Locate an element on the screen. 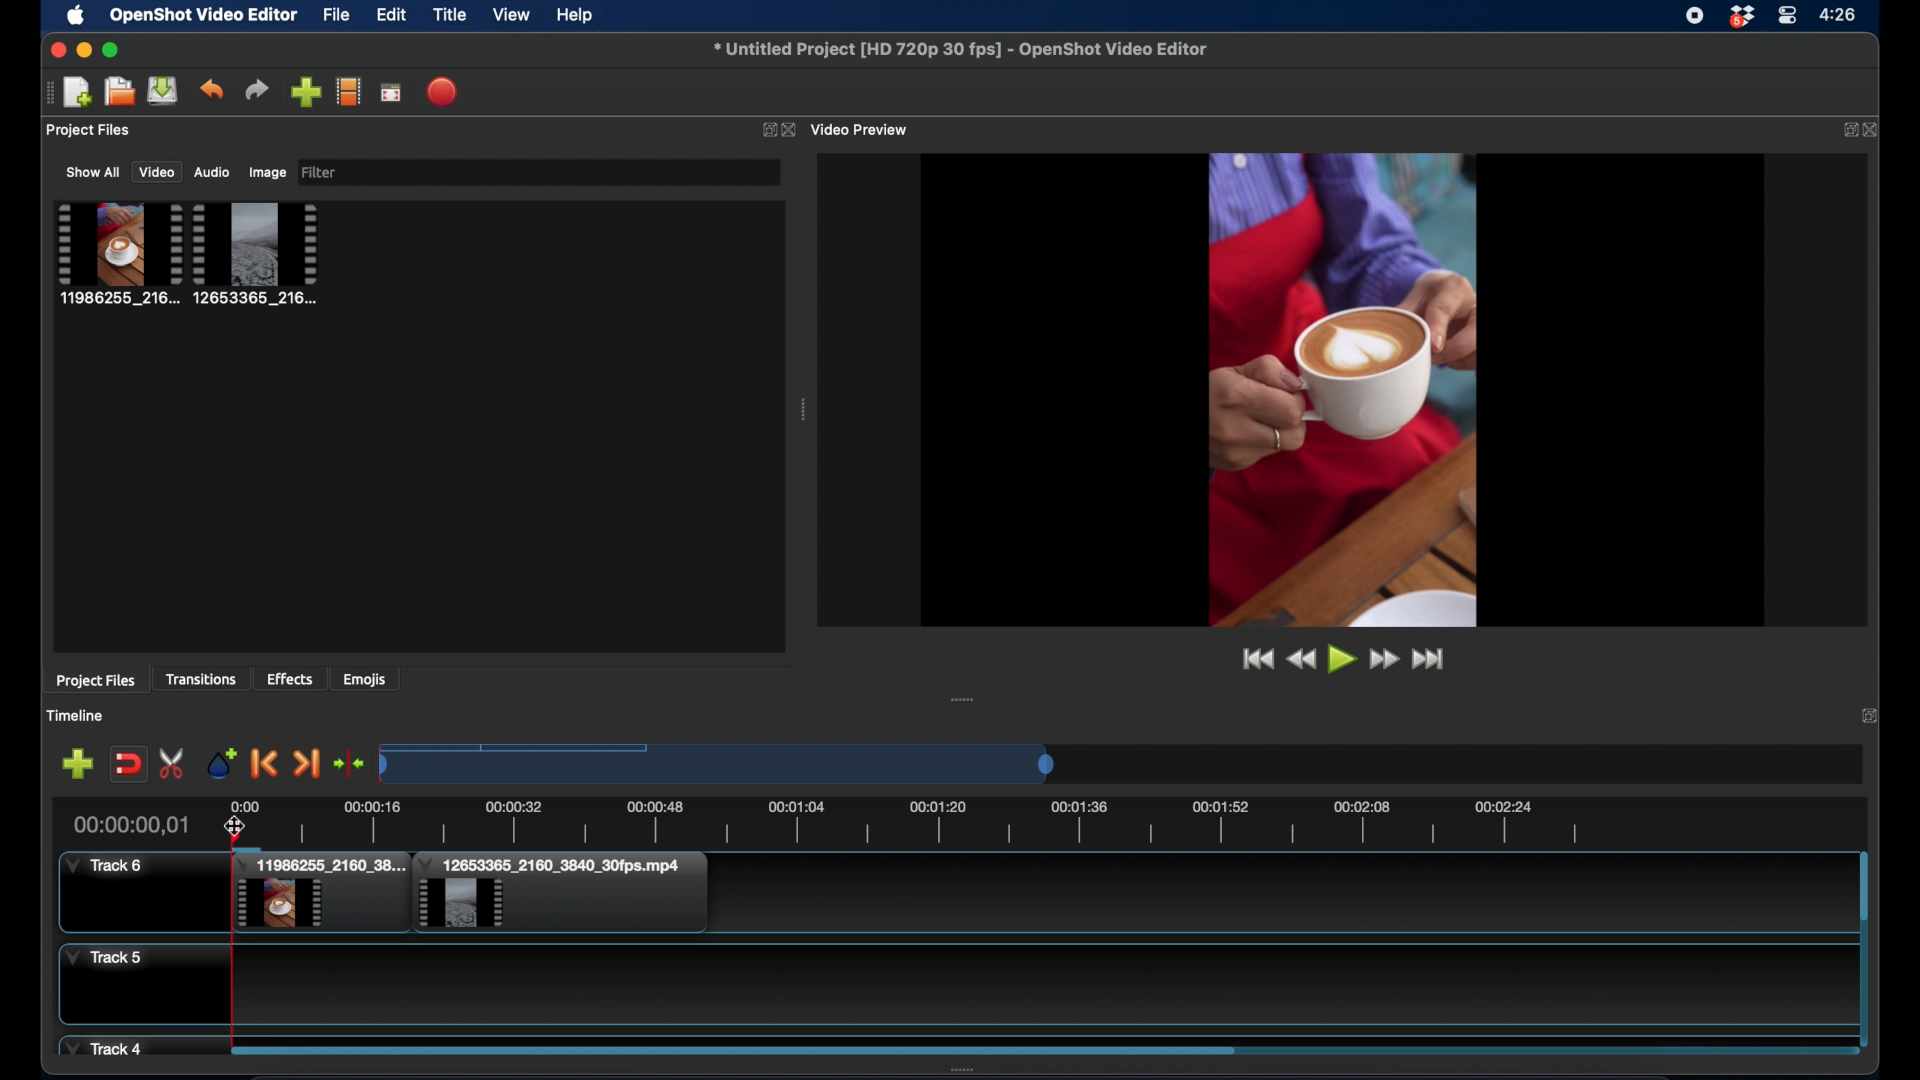 This screenshot has height=1080, width=1920. clip is located at coordinates (318, 894).